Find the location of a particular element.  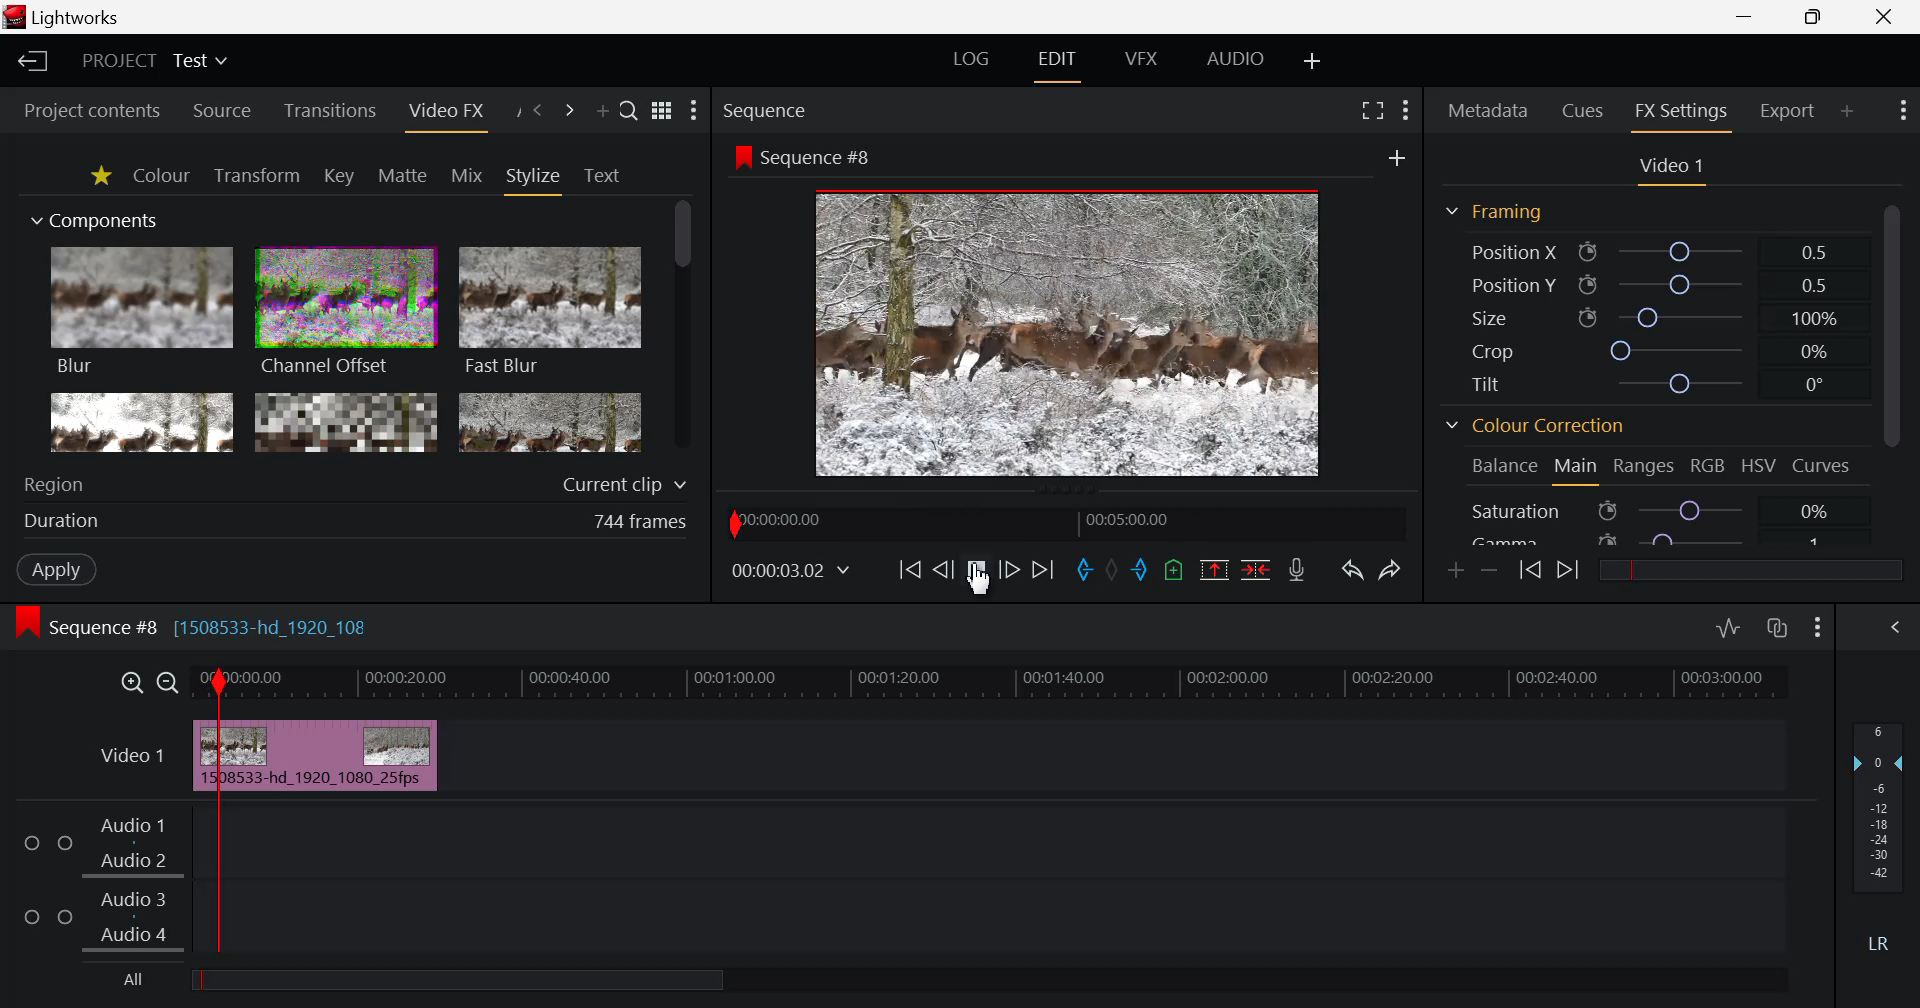

Record Voiceover is located at coordinates (1300, 570).